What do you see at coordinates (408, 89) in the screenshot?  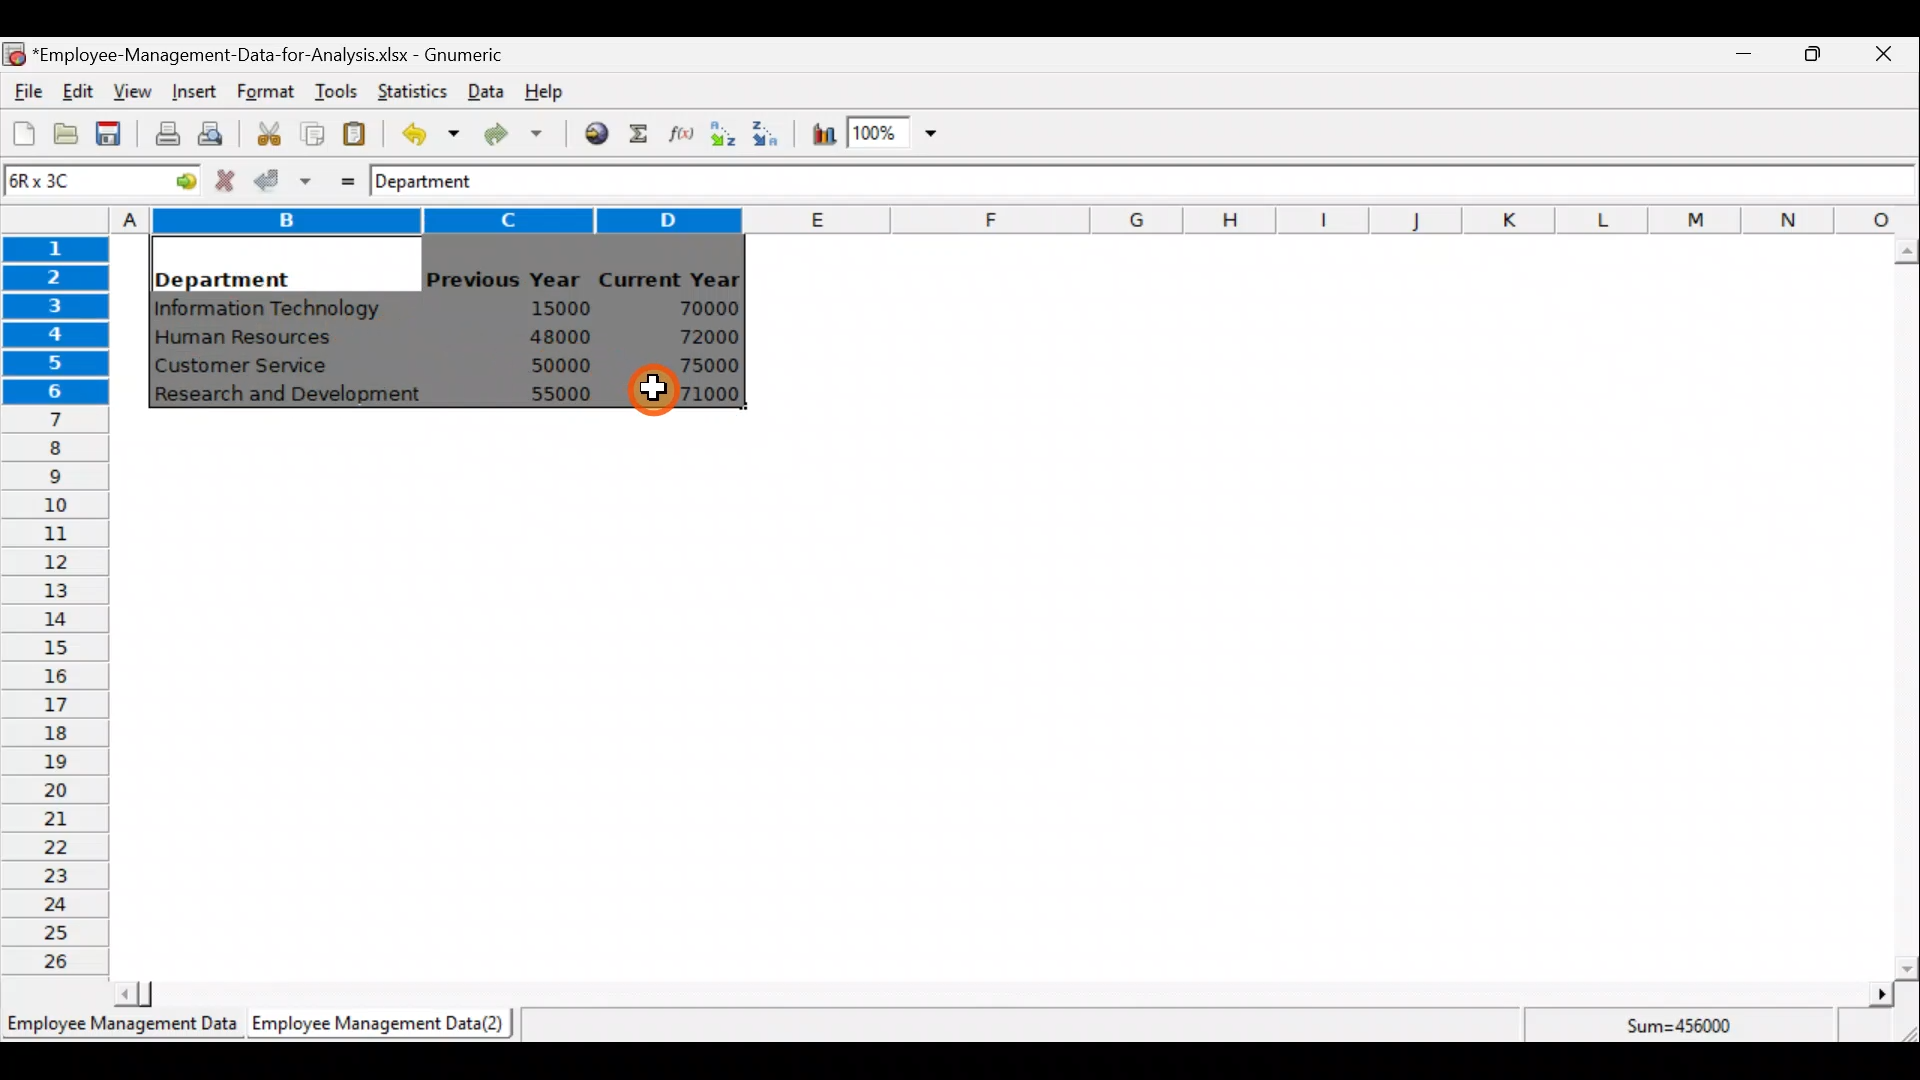 I see `Statistics` at bounding box center [408, 89].